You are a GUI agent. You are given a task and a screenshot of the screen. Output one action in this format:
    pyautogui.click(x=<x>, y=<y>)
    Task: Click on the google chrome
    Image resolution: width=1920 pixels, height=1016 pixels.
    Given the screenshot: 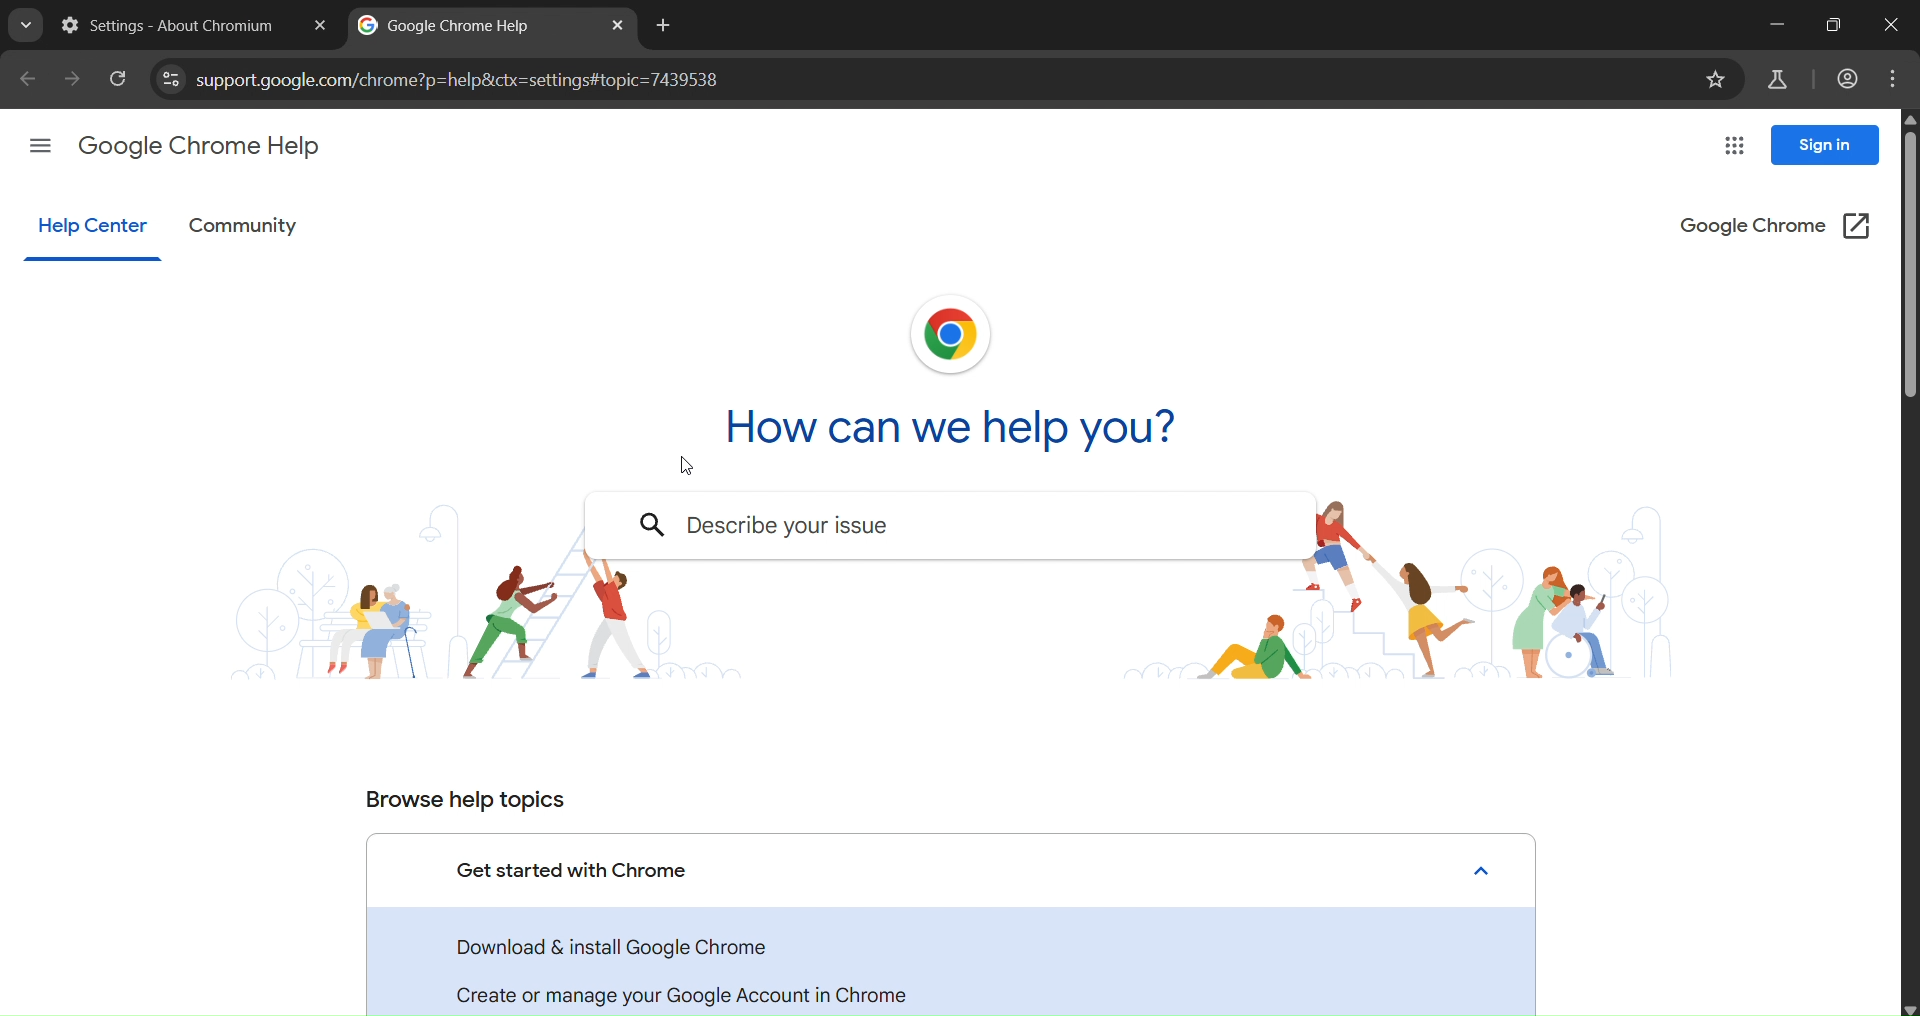 What is the action you would take?
    pyautogui.click(x=1776, y=223)
    